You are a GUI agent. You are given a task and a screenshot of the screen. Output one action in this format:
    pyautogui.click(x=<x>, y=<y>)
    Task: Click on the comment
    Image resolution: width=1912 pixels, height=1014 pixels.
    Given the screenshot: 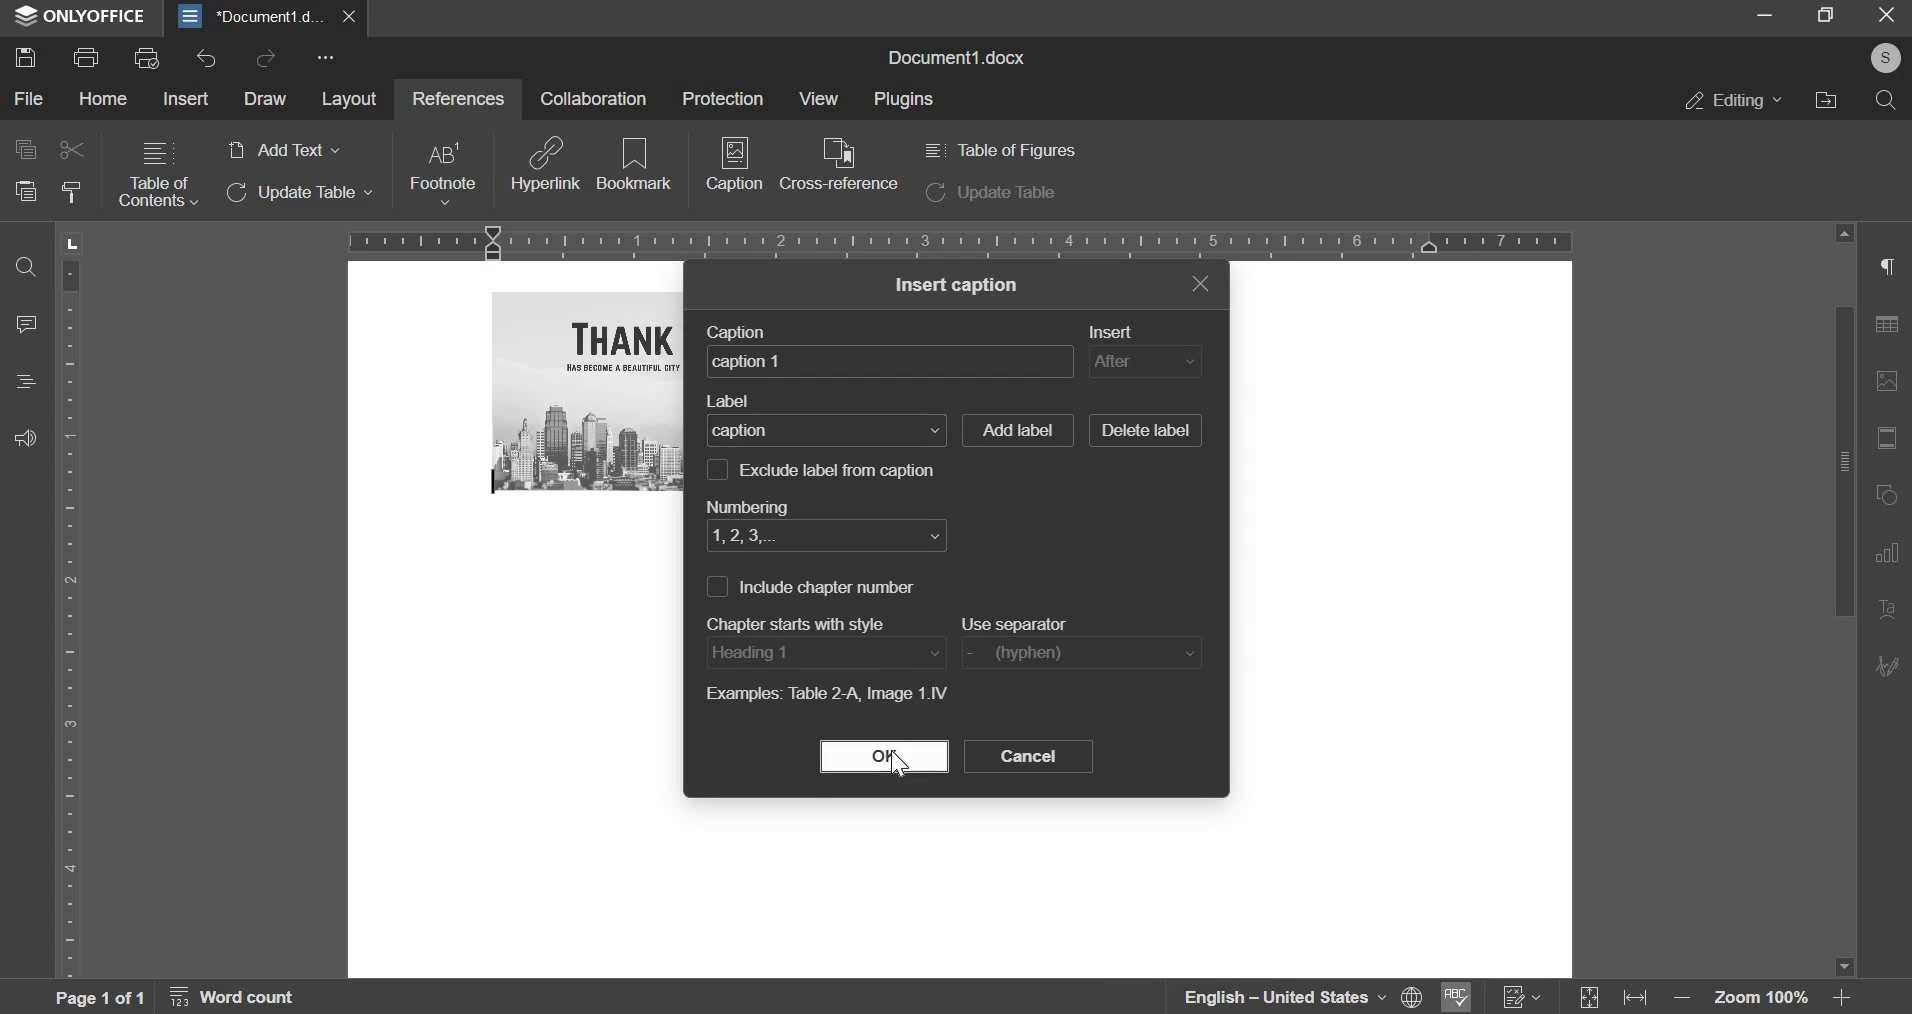 What is the action you would take?
    pyautogui.click(x=28, y=322)
    